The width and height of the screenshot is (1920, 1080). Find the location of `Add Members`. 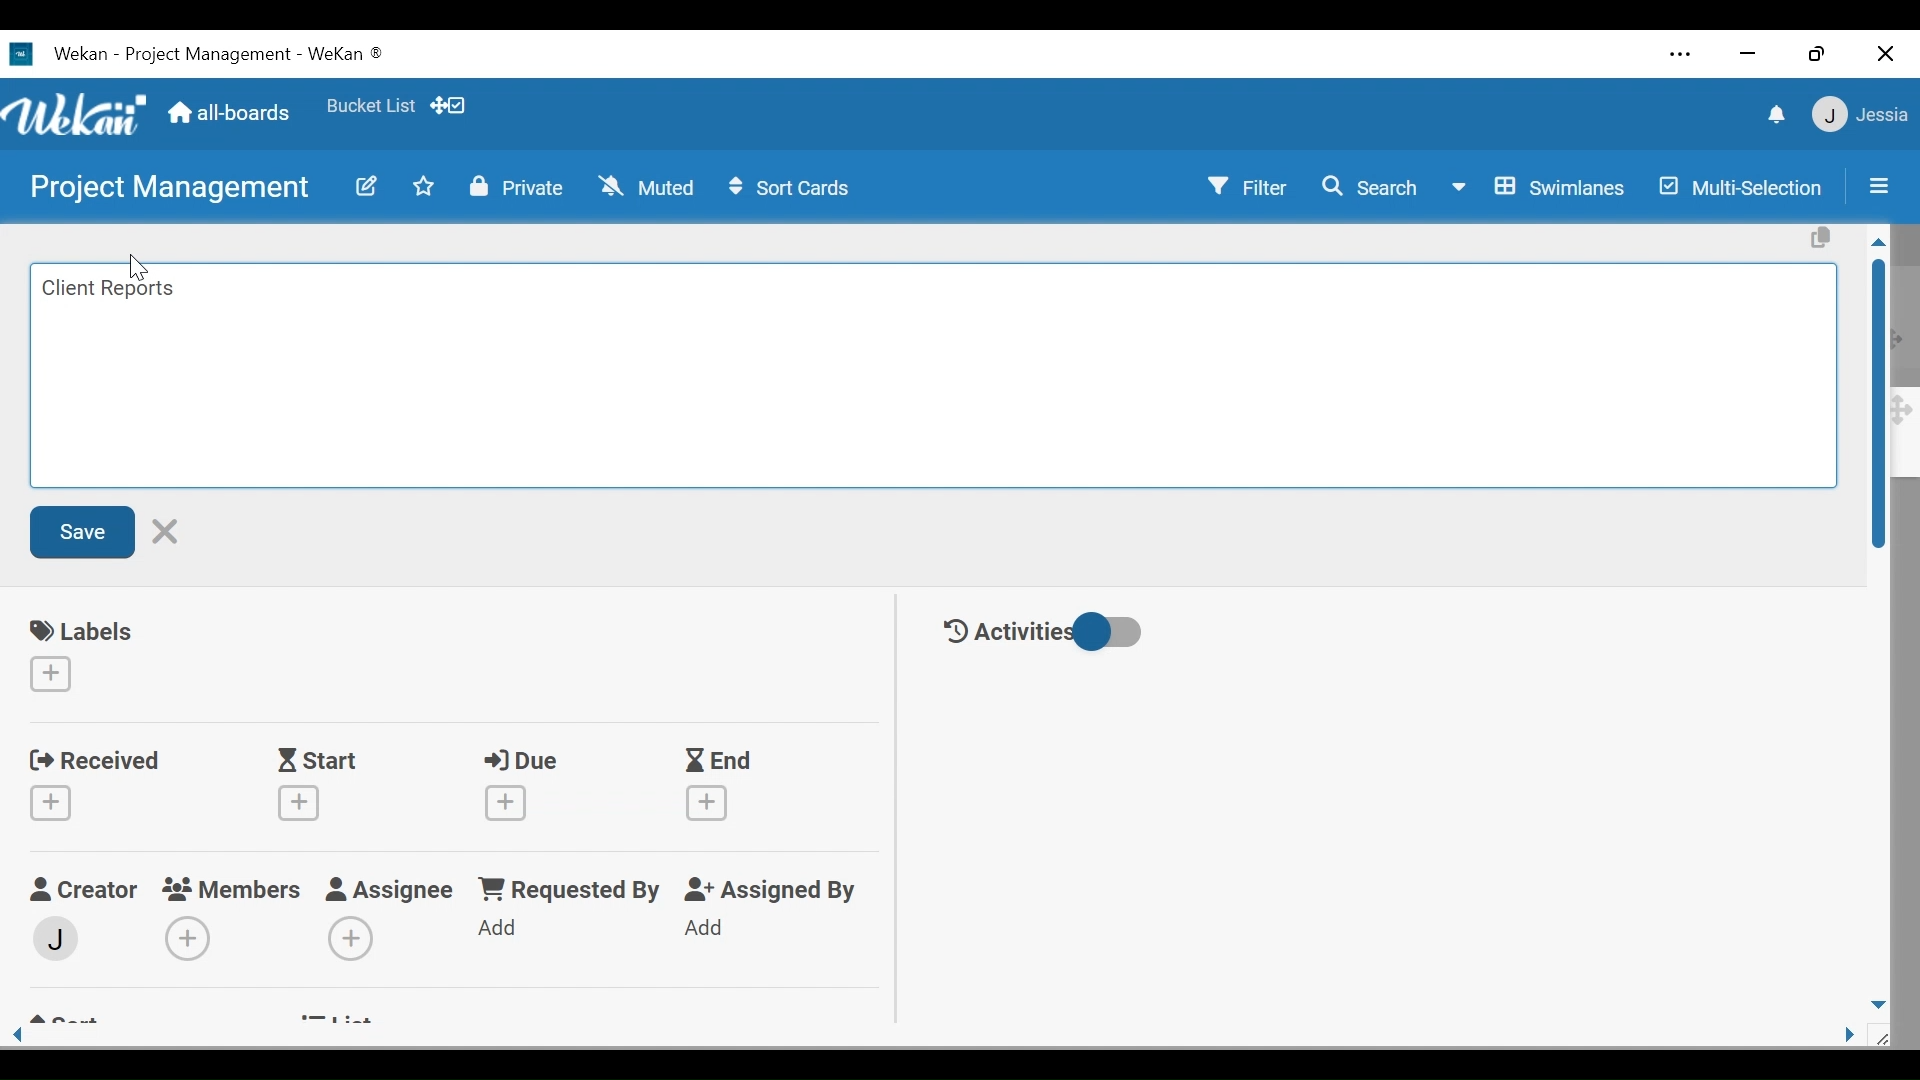

Add Members is located at coordinates (189, 939).